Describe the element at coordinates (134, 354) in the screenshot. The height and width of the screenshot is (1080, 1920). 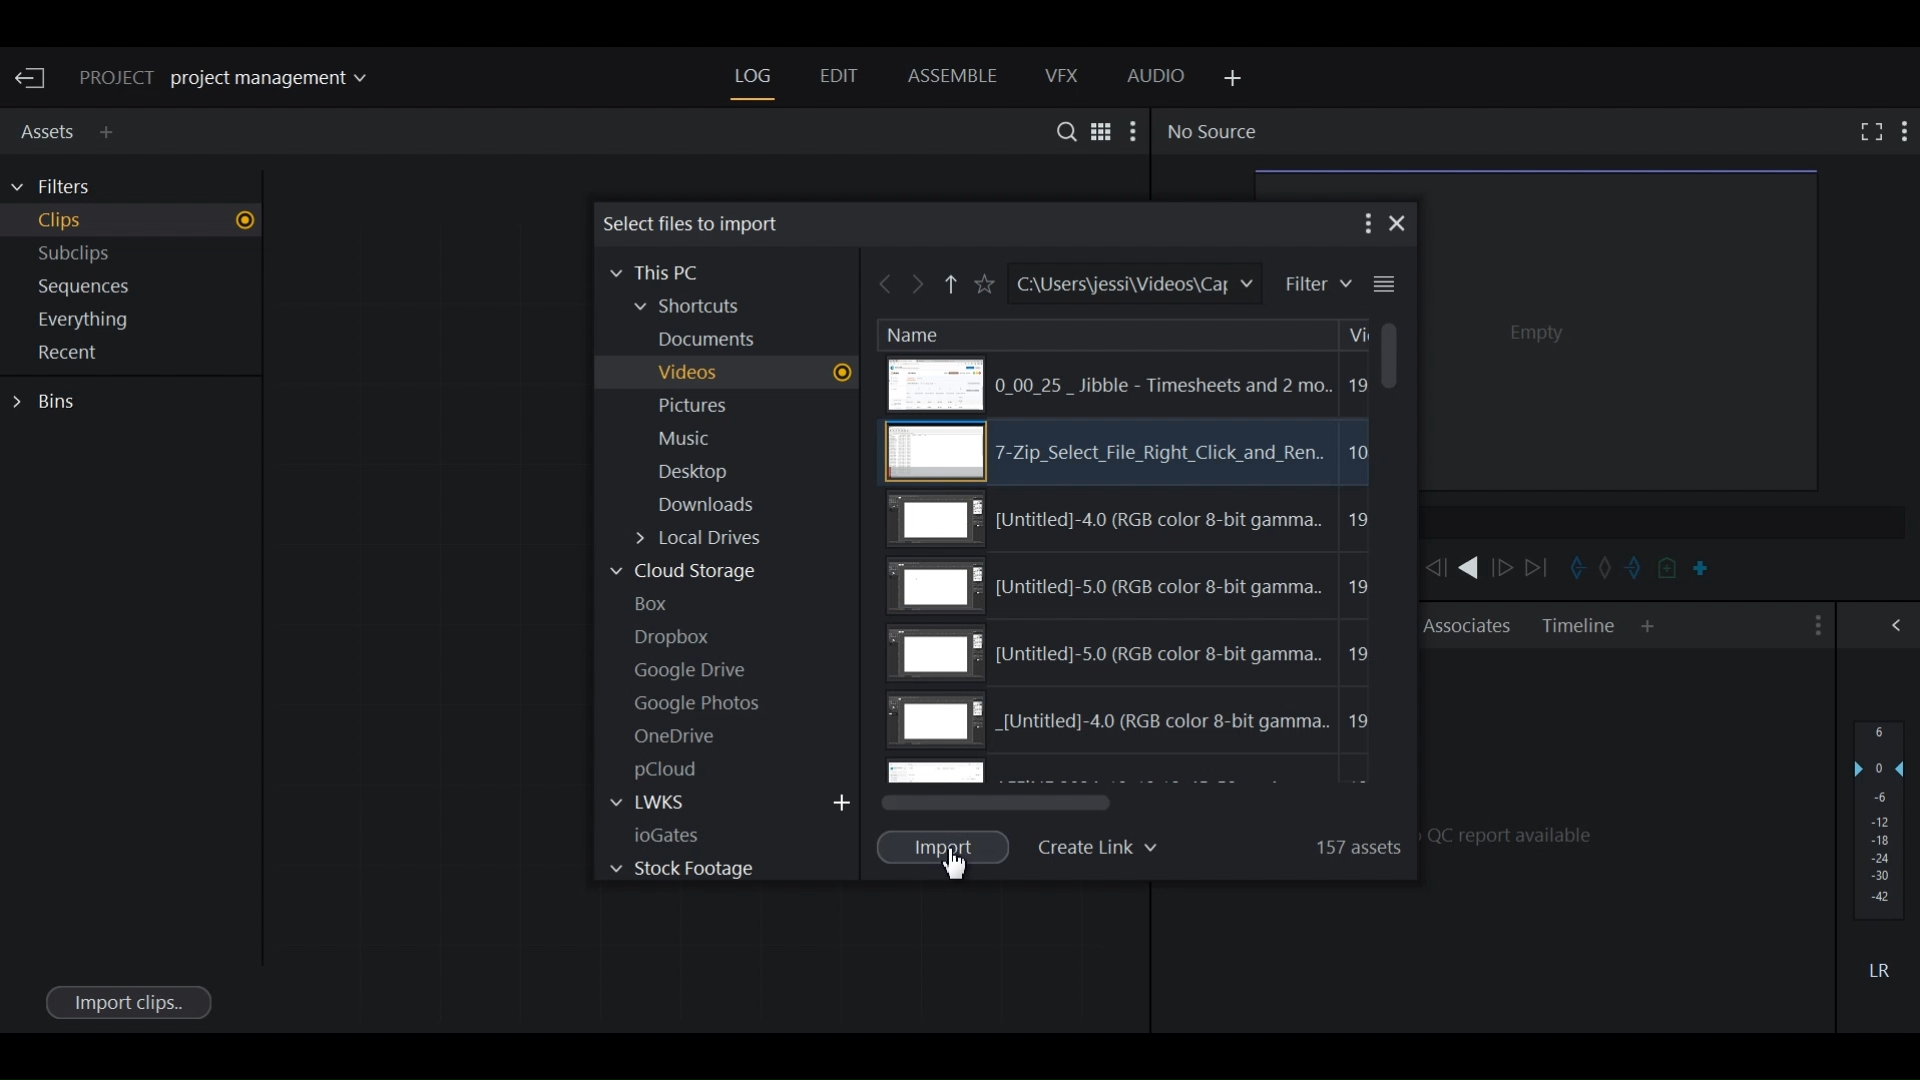
I see `Show Recent in current project` at that location.